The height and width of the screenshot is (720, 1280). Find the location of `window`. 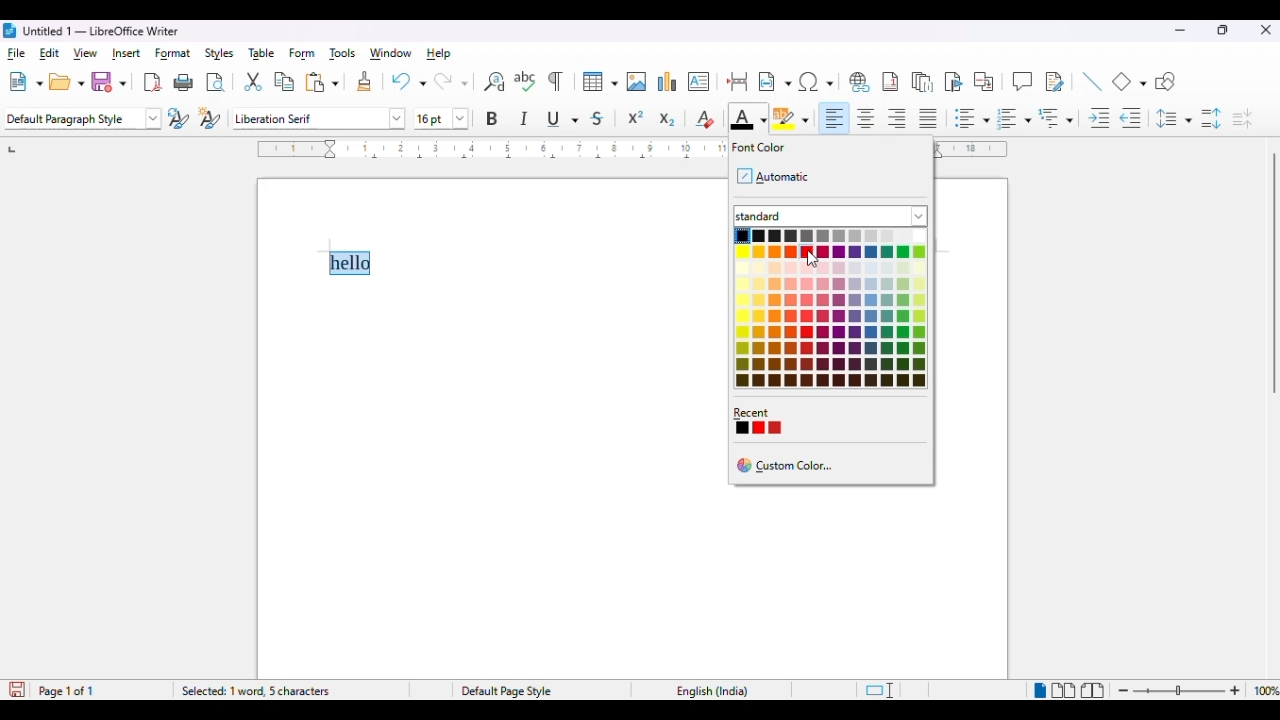

window is located at coordinates (390, 53).